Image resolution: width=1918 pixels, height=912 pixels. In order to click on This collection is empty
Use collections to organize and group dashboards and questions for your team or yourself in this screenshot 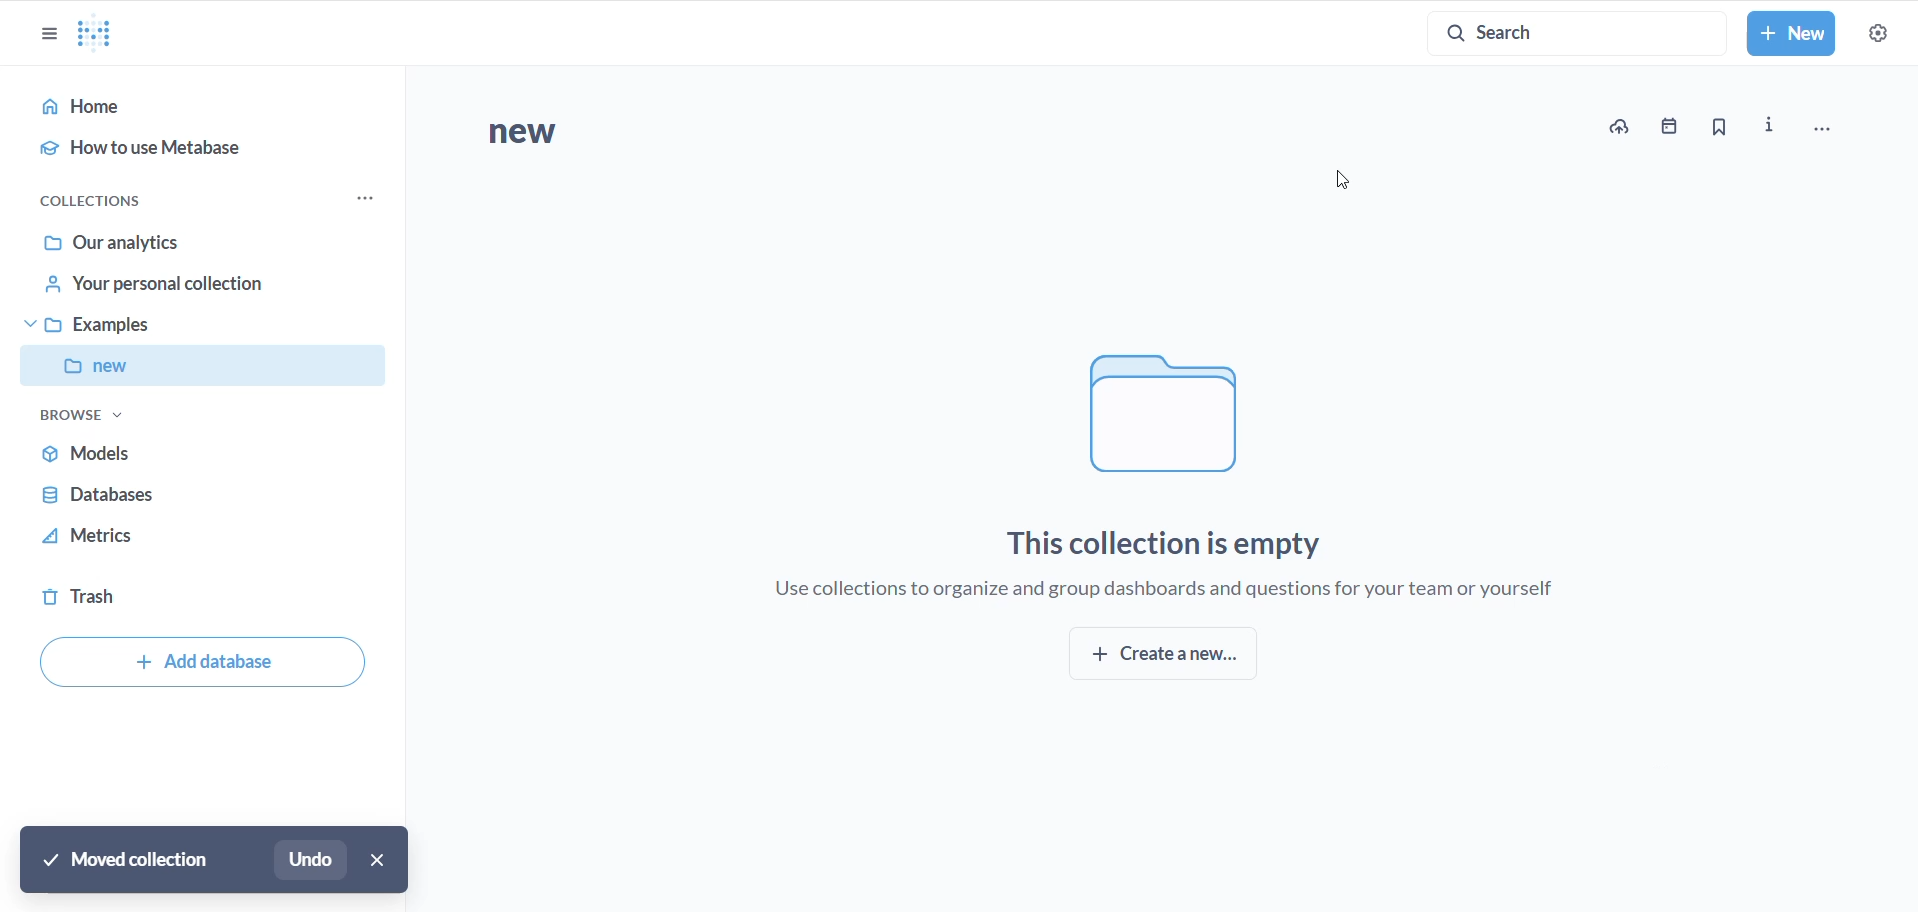, I will do `click(1186, 560)`.